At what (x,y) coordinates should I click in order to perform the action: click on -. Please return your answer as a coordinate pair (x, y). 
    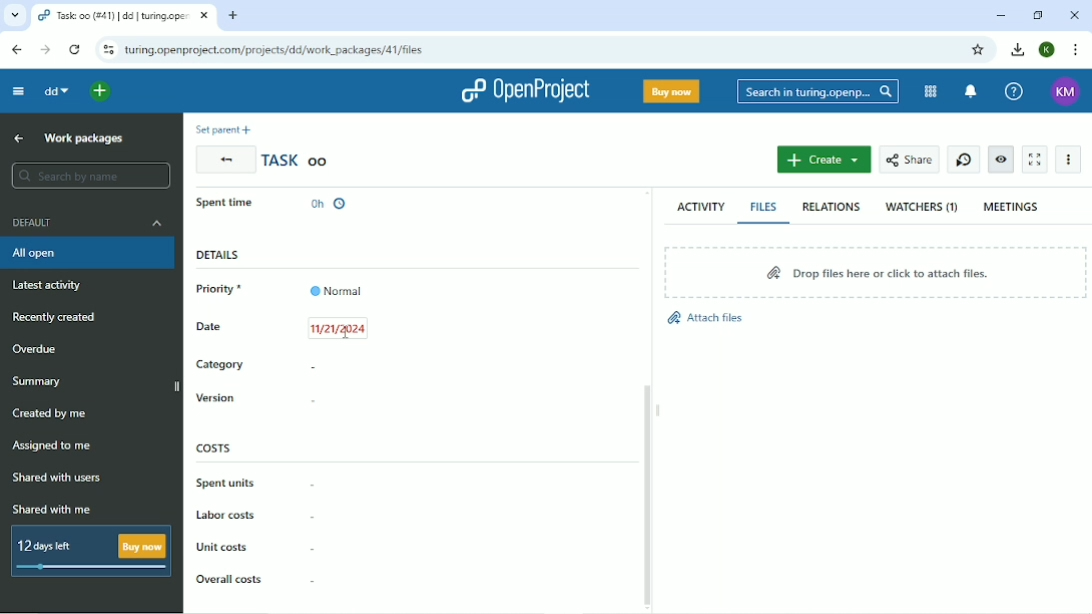
    Looking at the image, I should click on (318, 403).